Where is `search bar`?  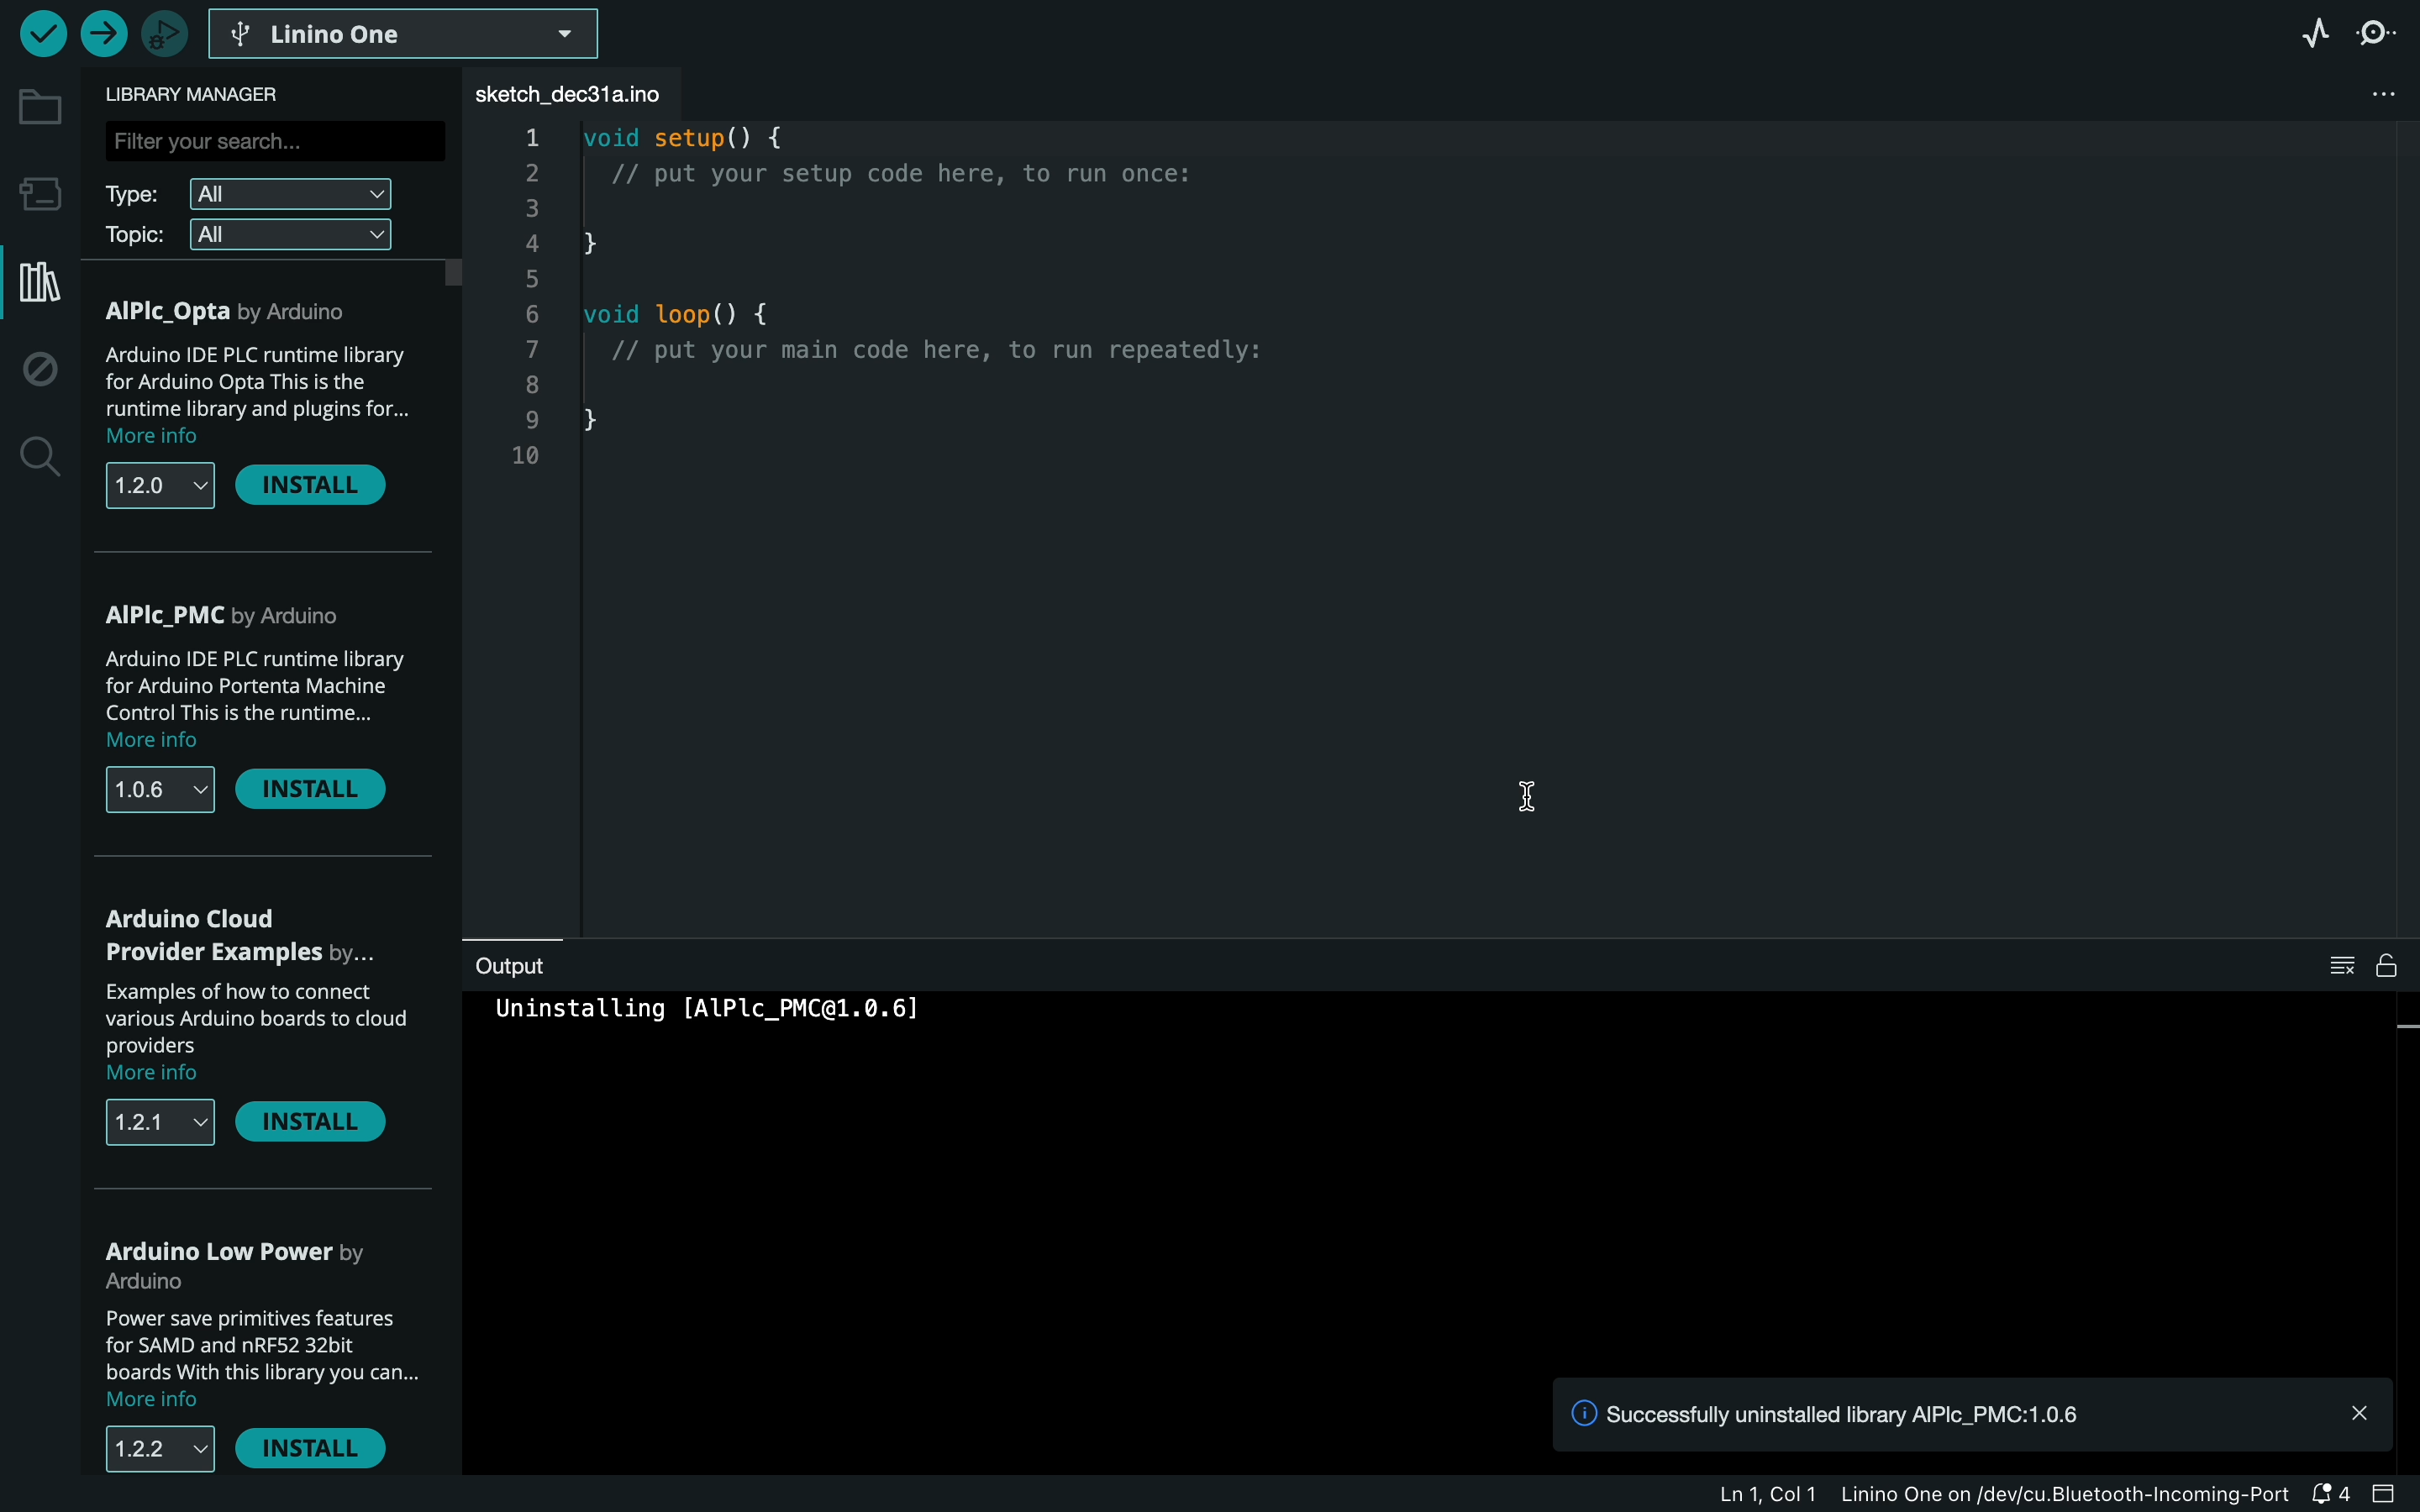
search bar is located at coordinates (271, 145).